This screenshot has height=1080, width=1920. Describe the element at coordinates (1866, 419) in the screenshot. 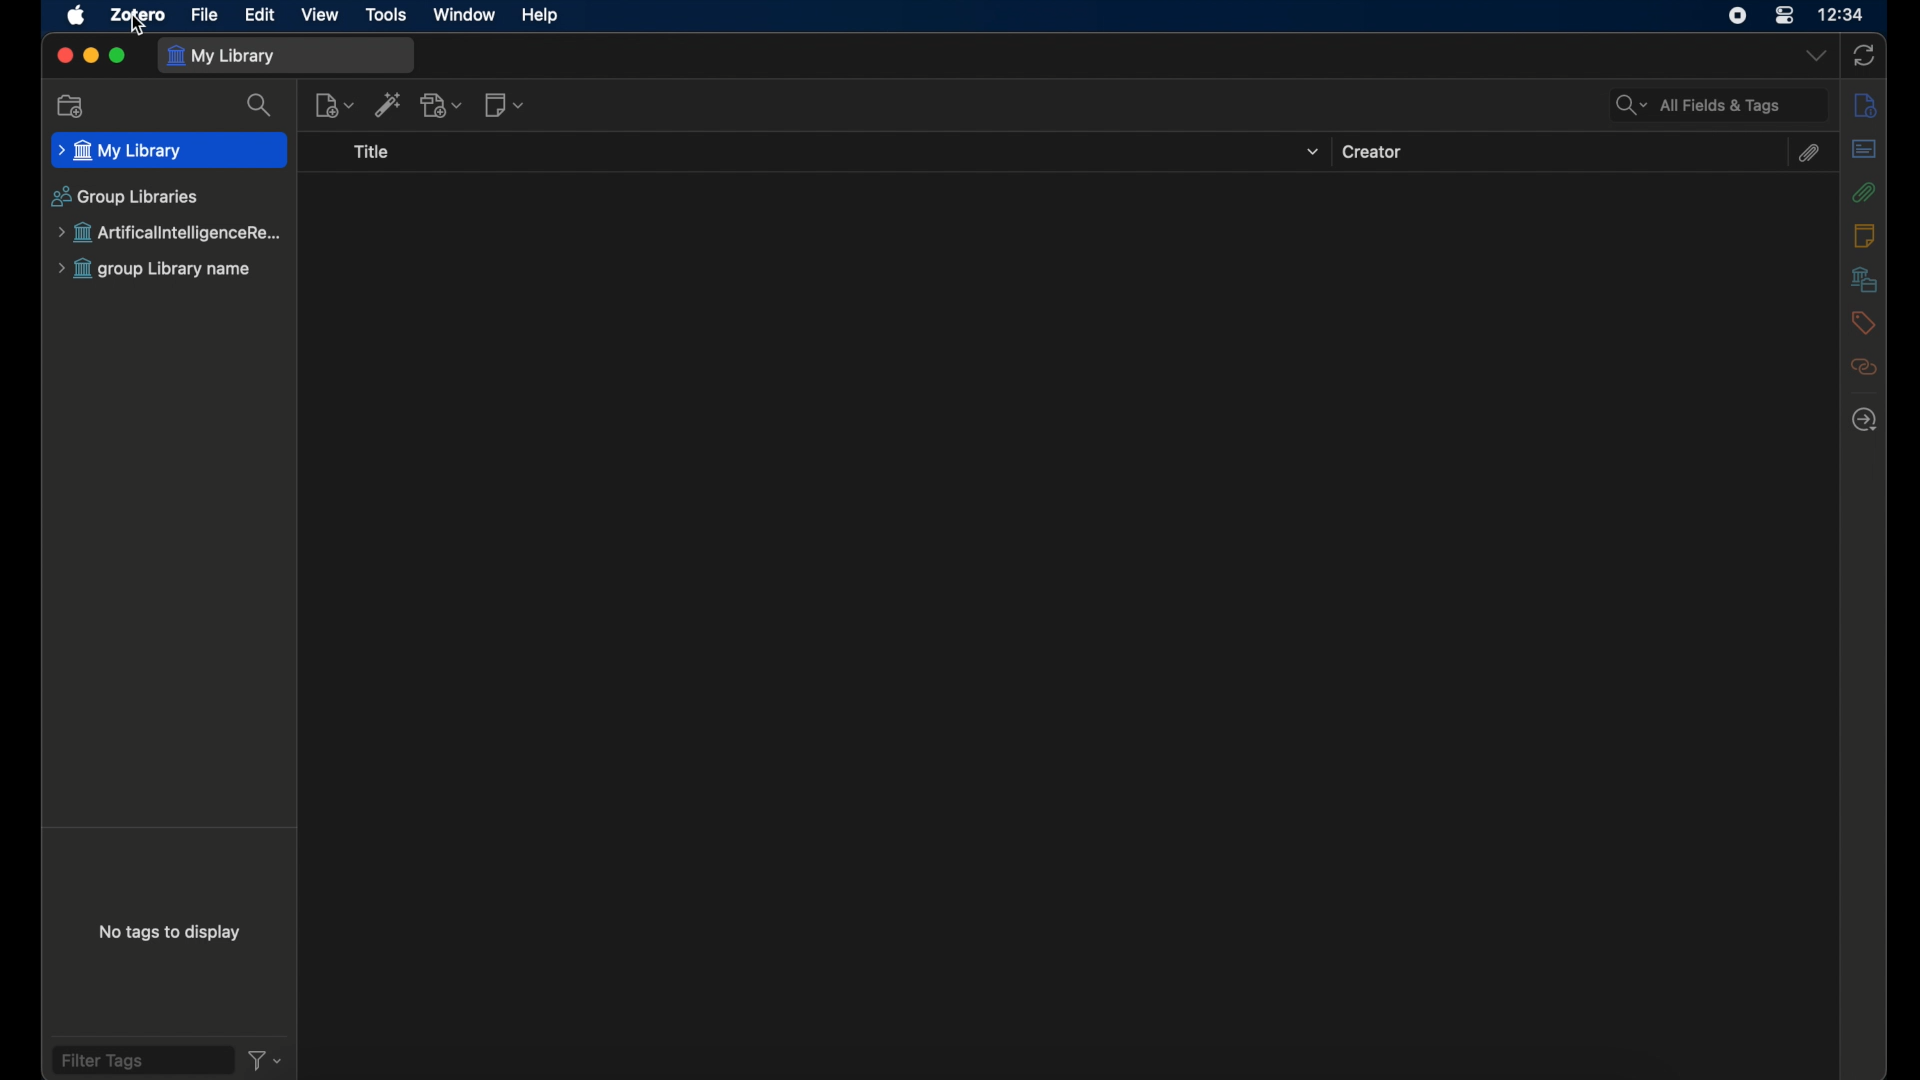

I see `locate` at that location.